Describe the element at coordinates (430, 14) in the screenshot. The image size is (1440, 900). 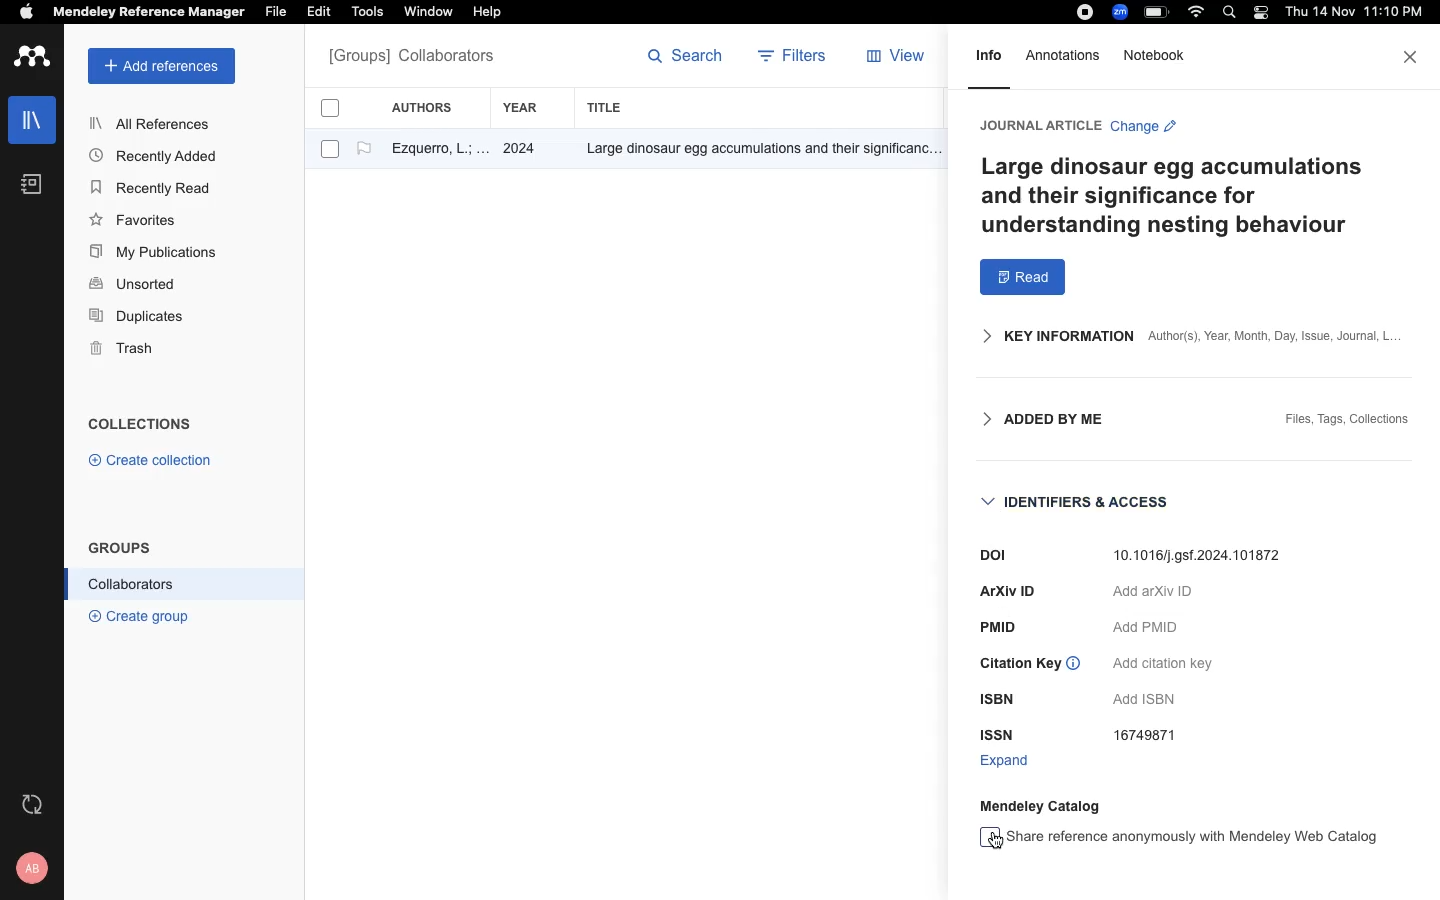
I see `‘Window` at that location.